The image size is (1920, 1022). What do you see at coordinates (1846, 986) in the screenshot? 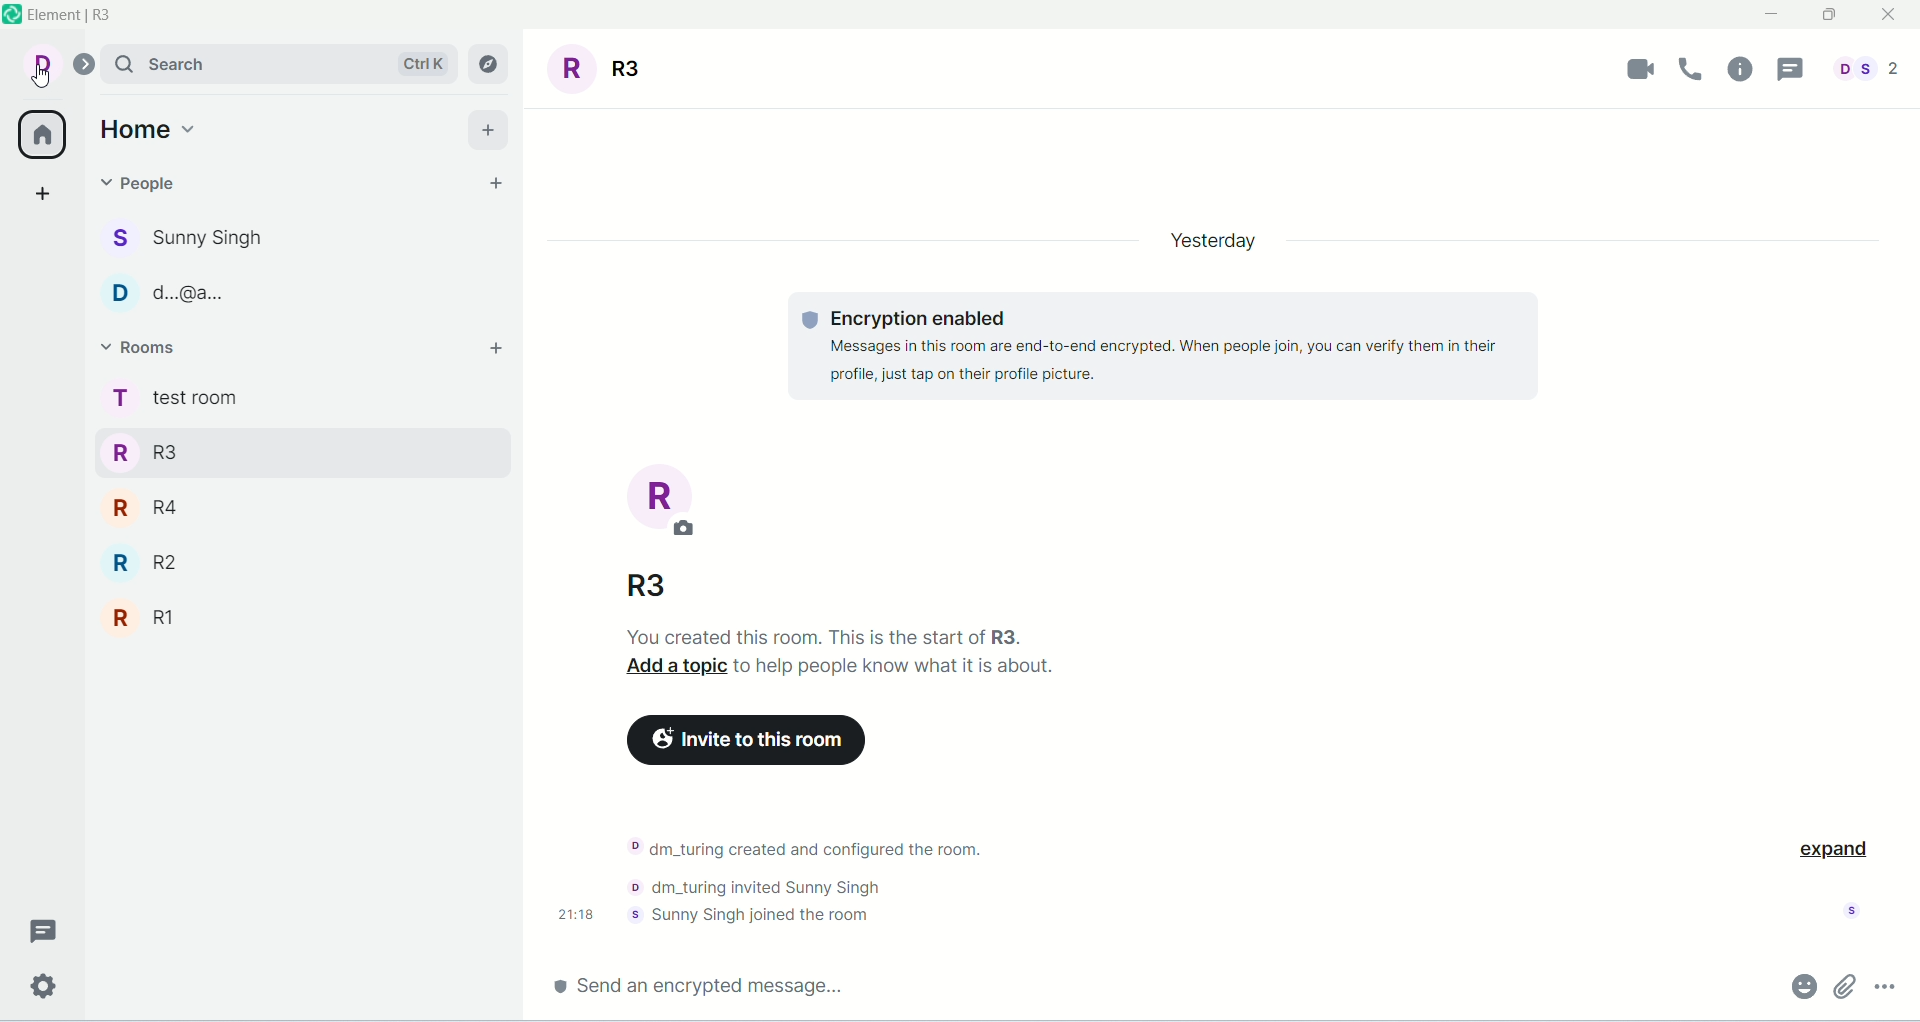
I see `attachment` at bounding box center [1846, 986].